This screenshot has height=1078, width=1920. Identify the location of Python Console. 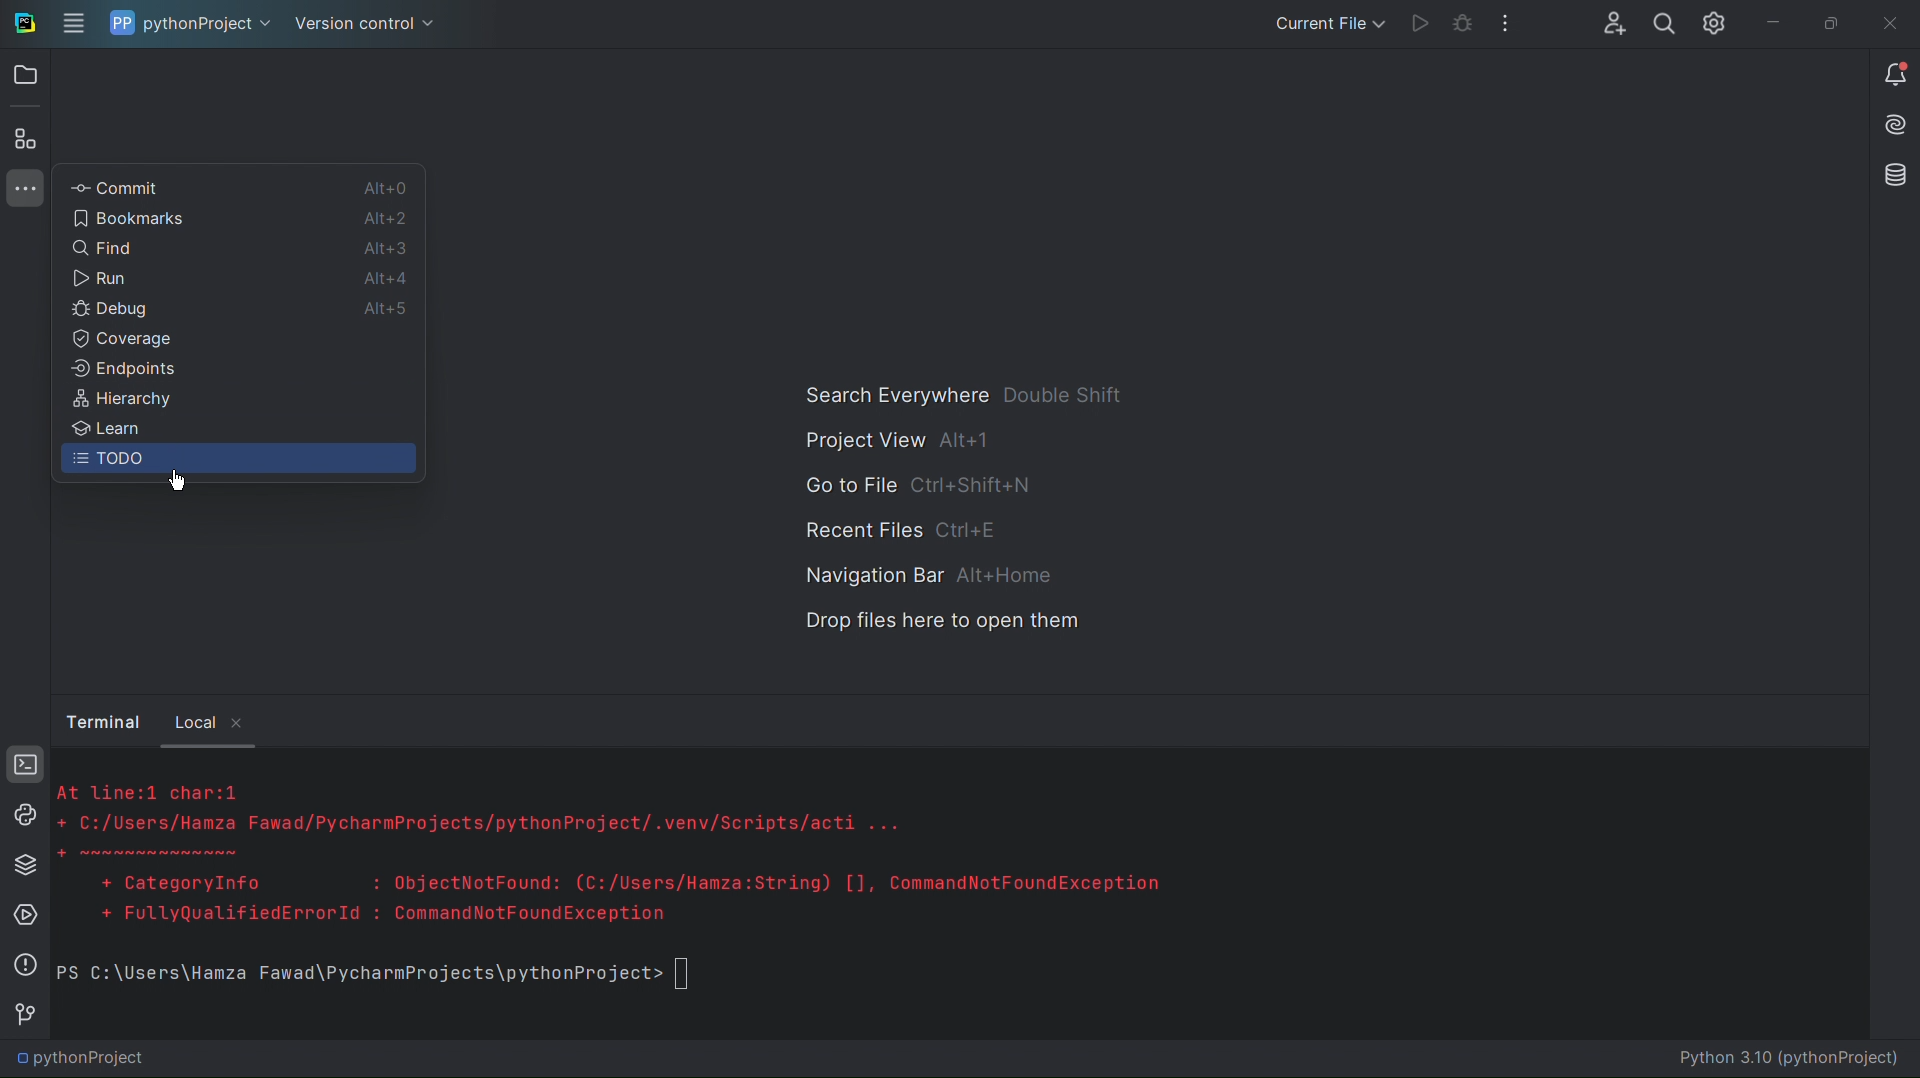
(24, 816).